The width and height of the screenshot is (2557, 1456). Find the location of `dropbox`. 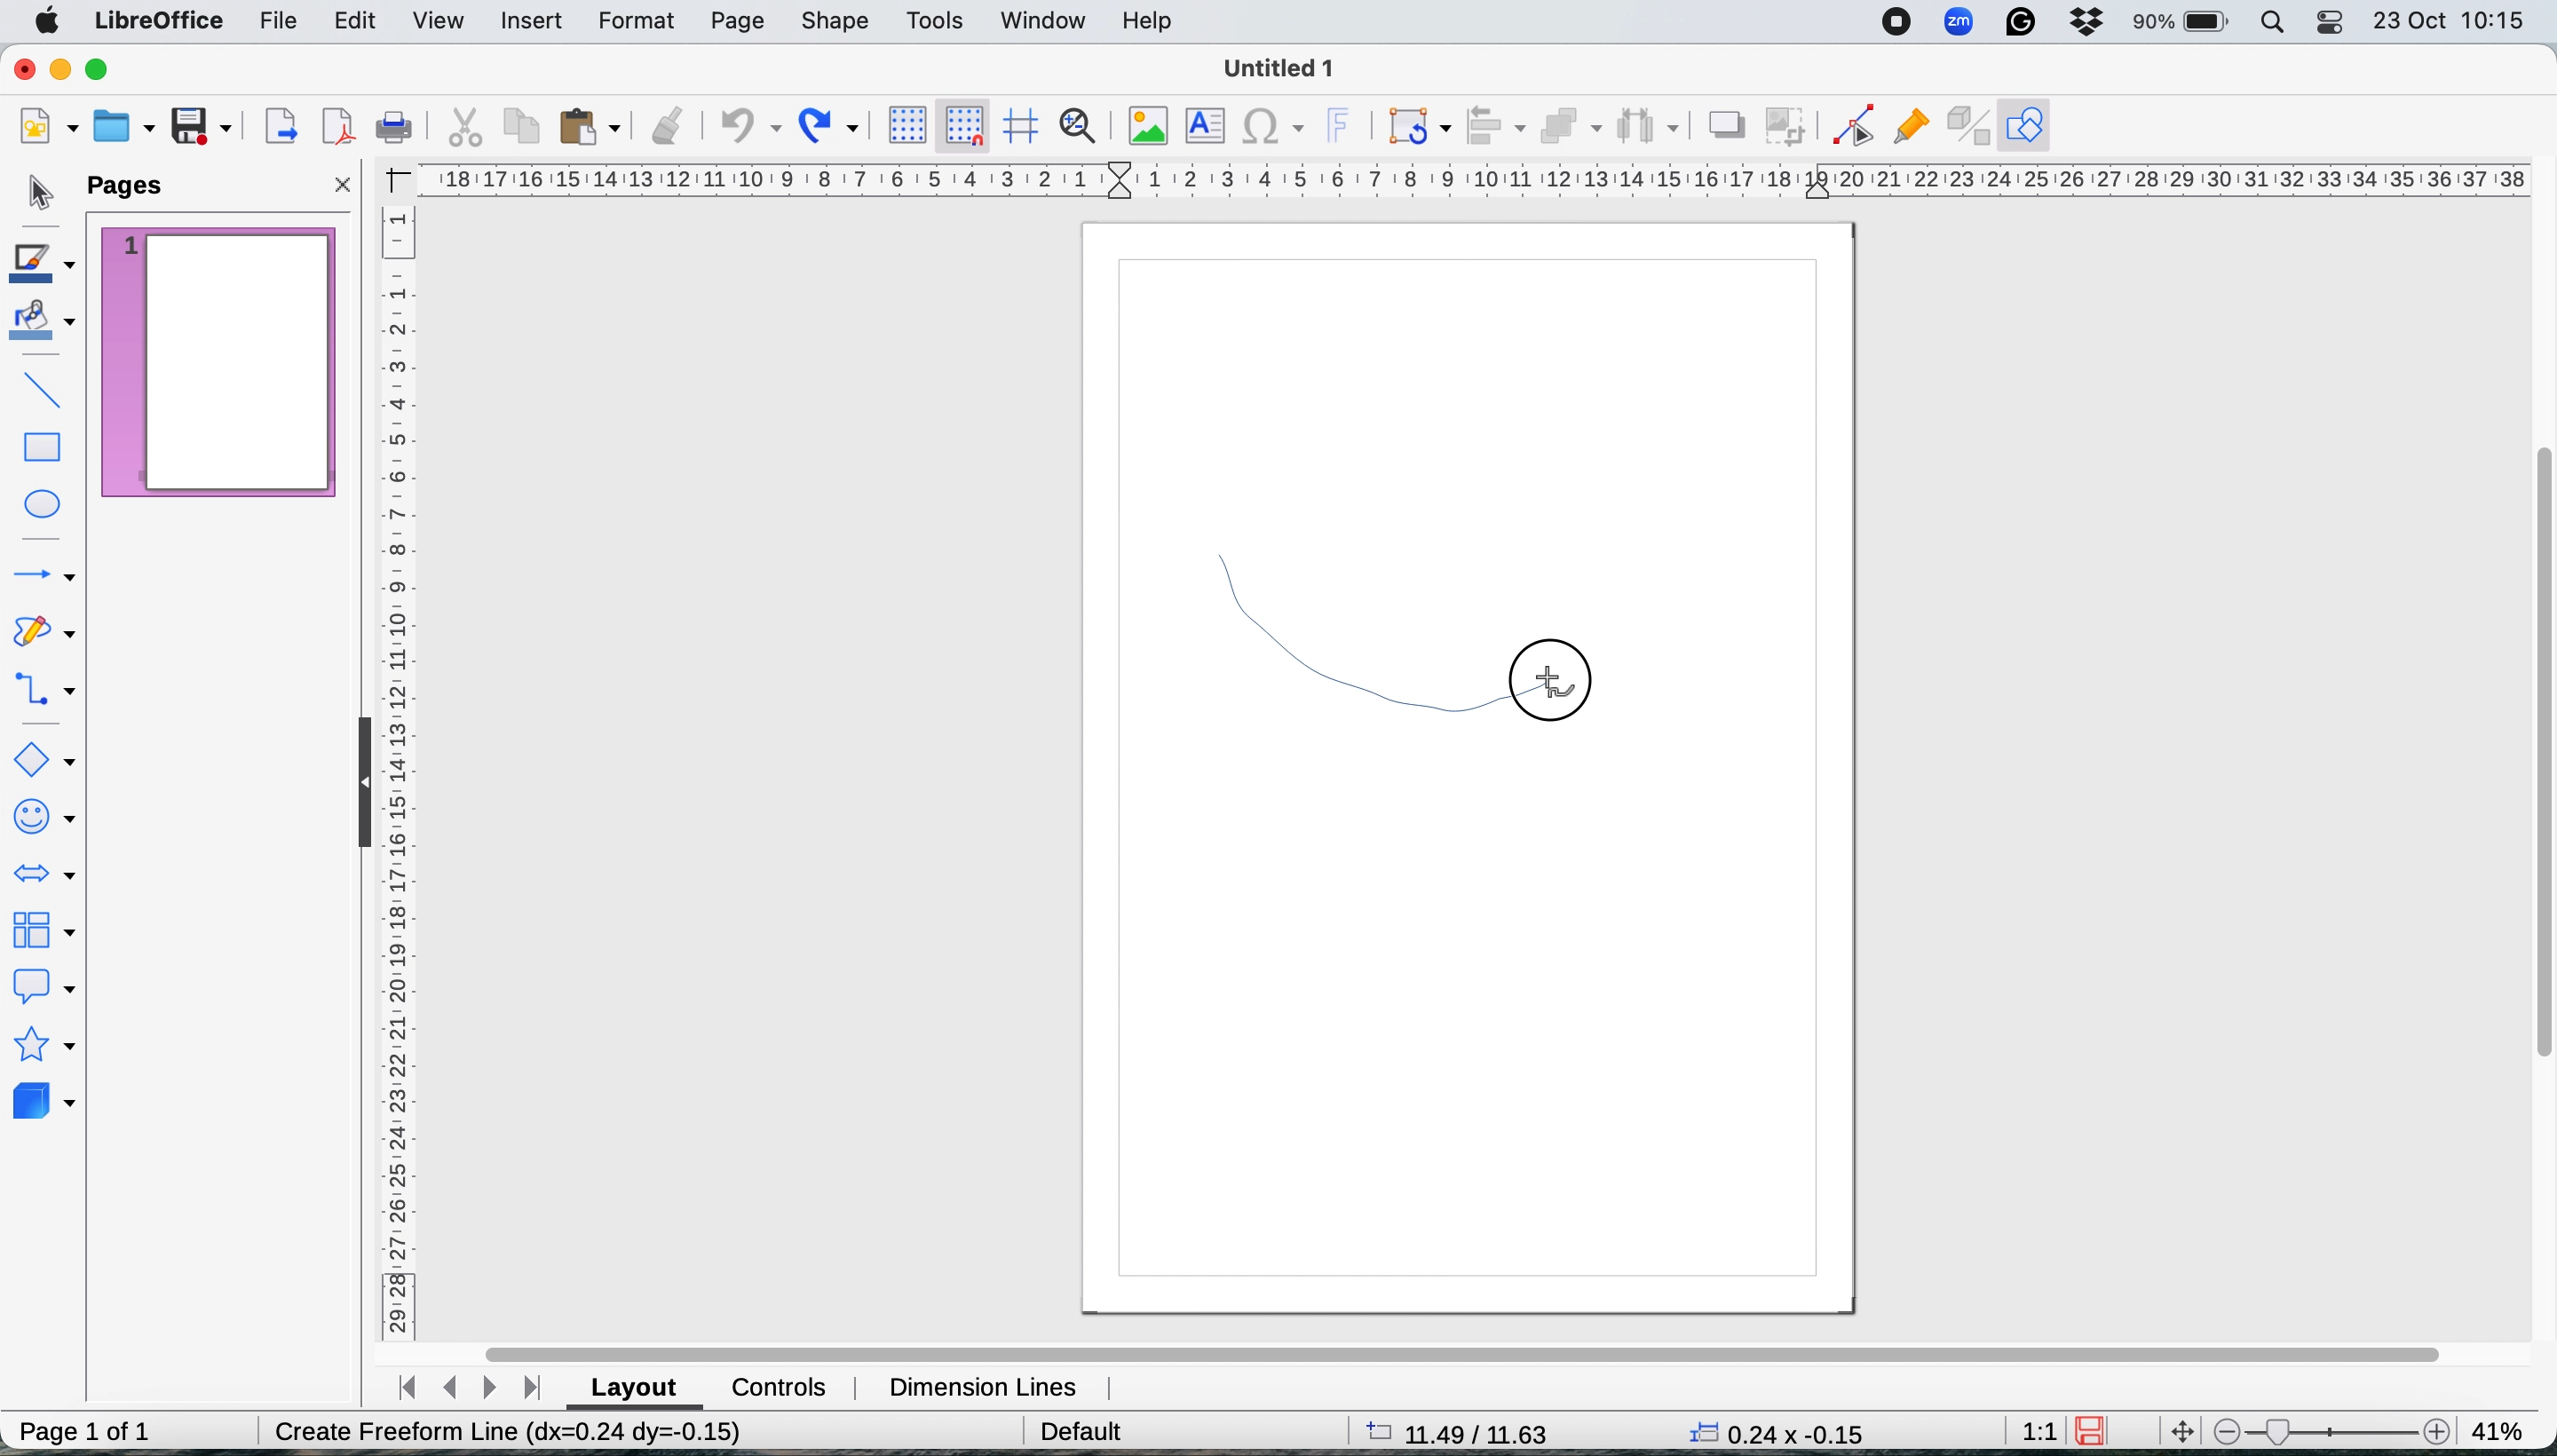

dropbox is located at coordinates (2092, 22).